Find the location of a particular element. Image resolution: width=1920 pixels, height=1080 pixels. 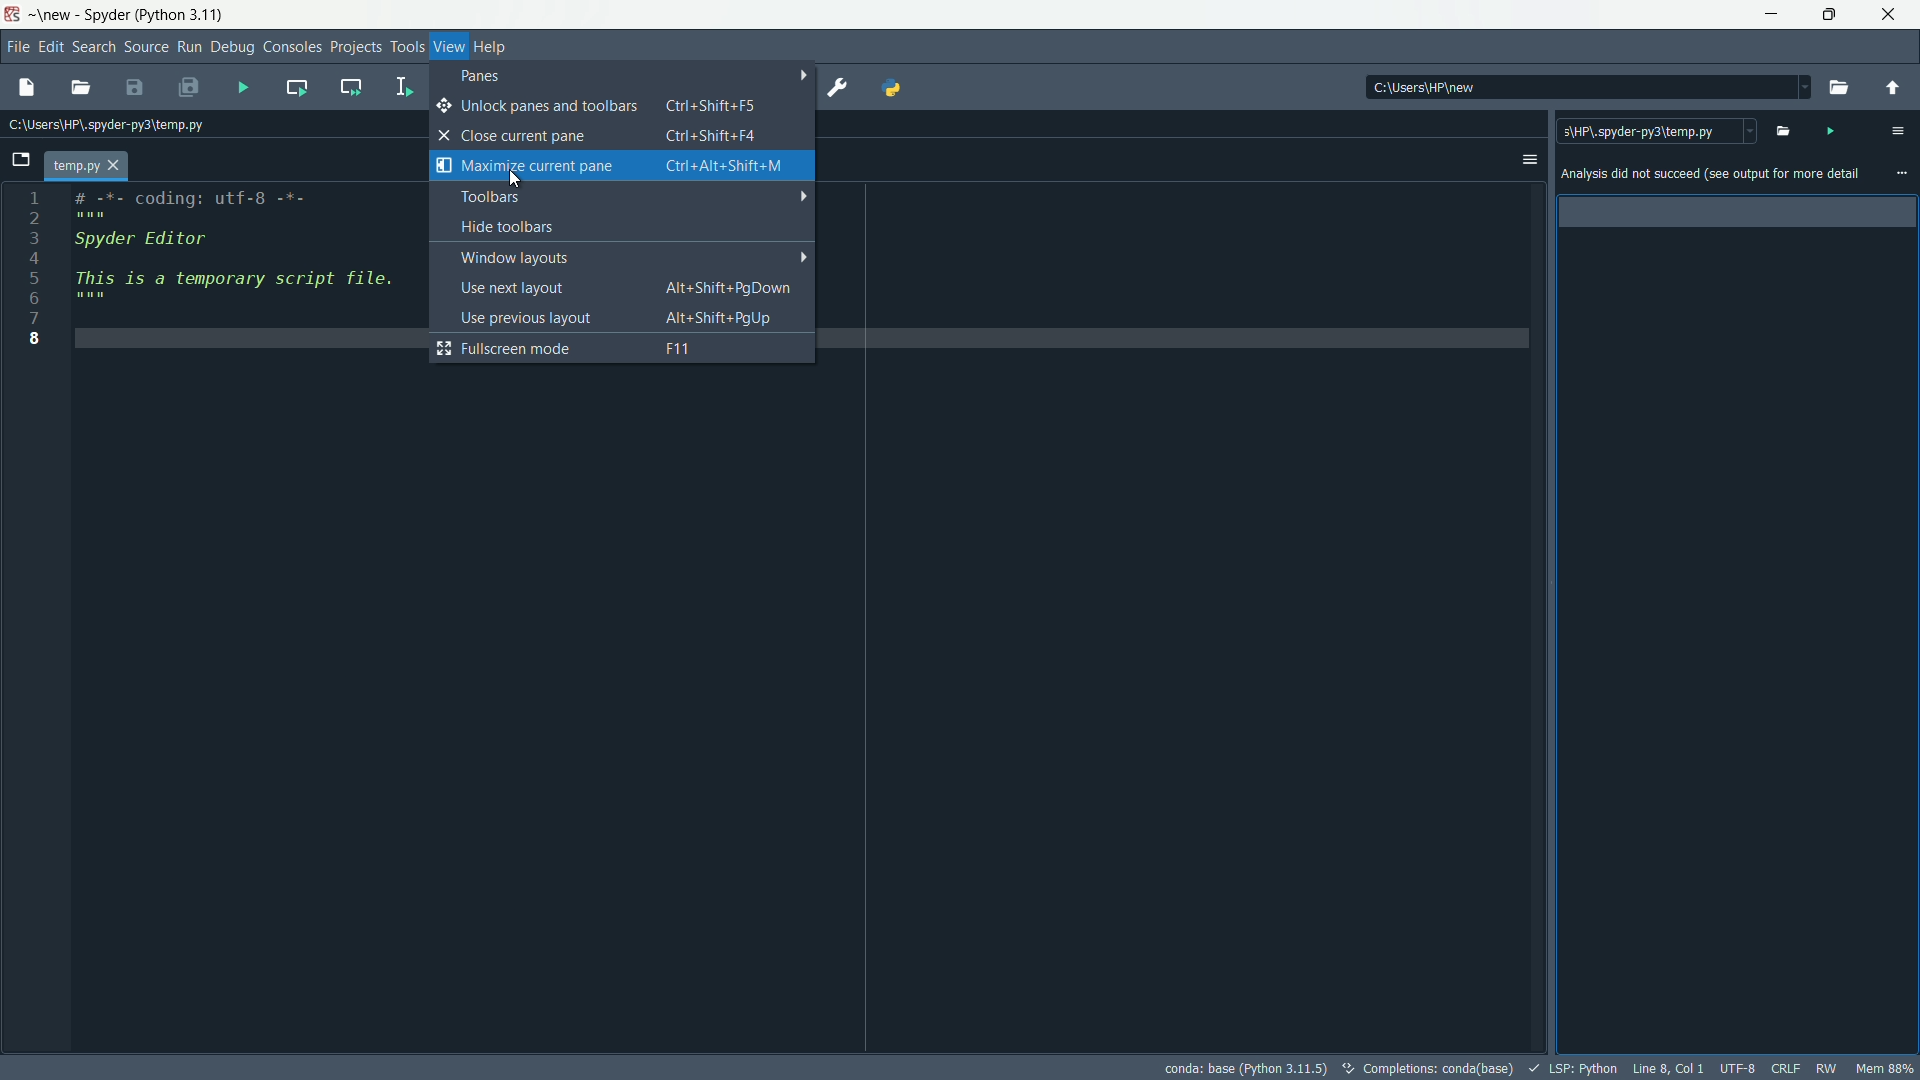

Spyder is located at coordinates (104, 15).